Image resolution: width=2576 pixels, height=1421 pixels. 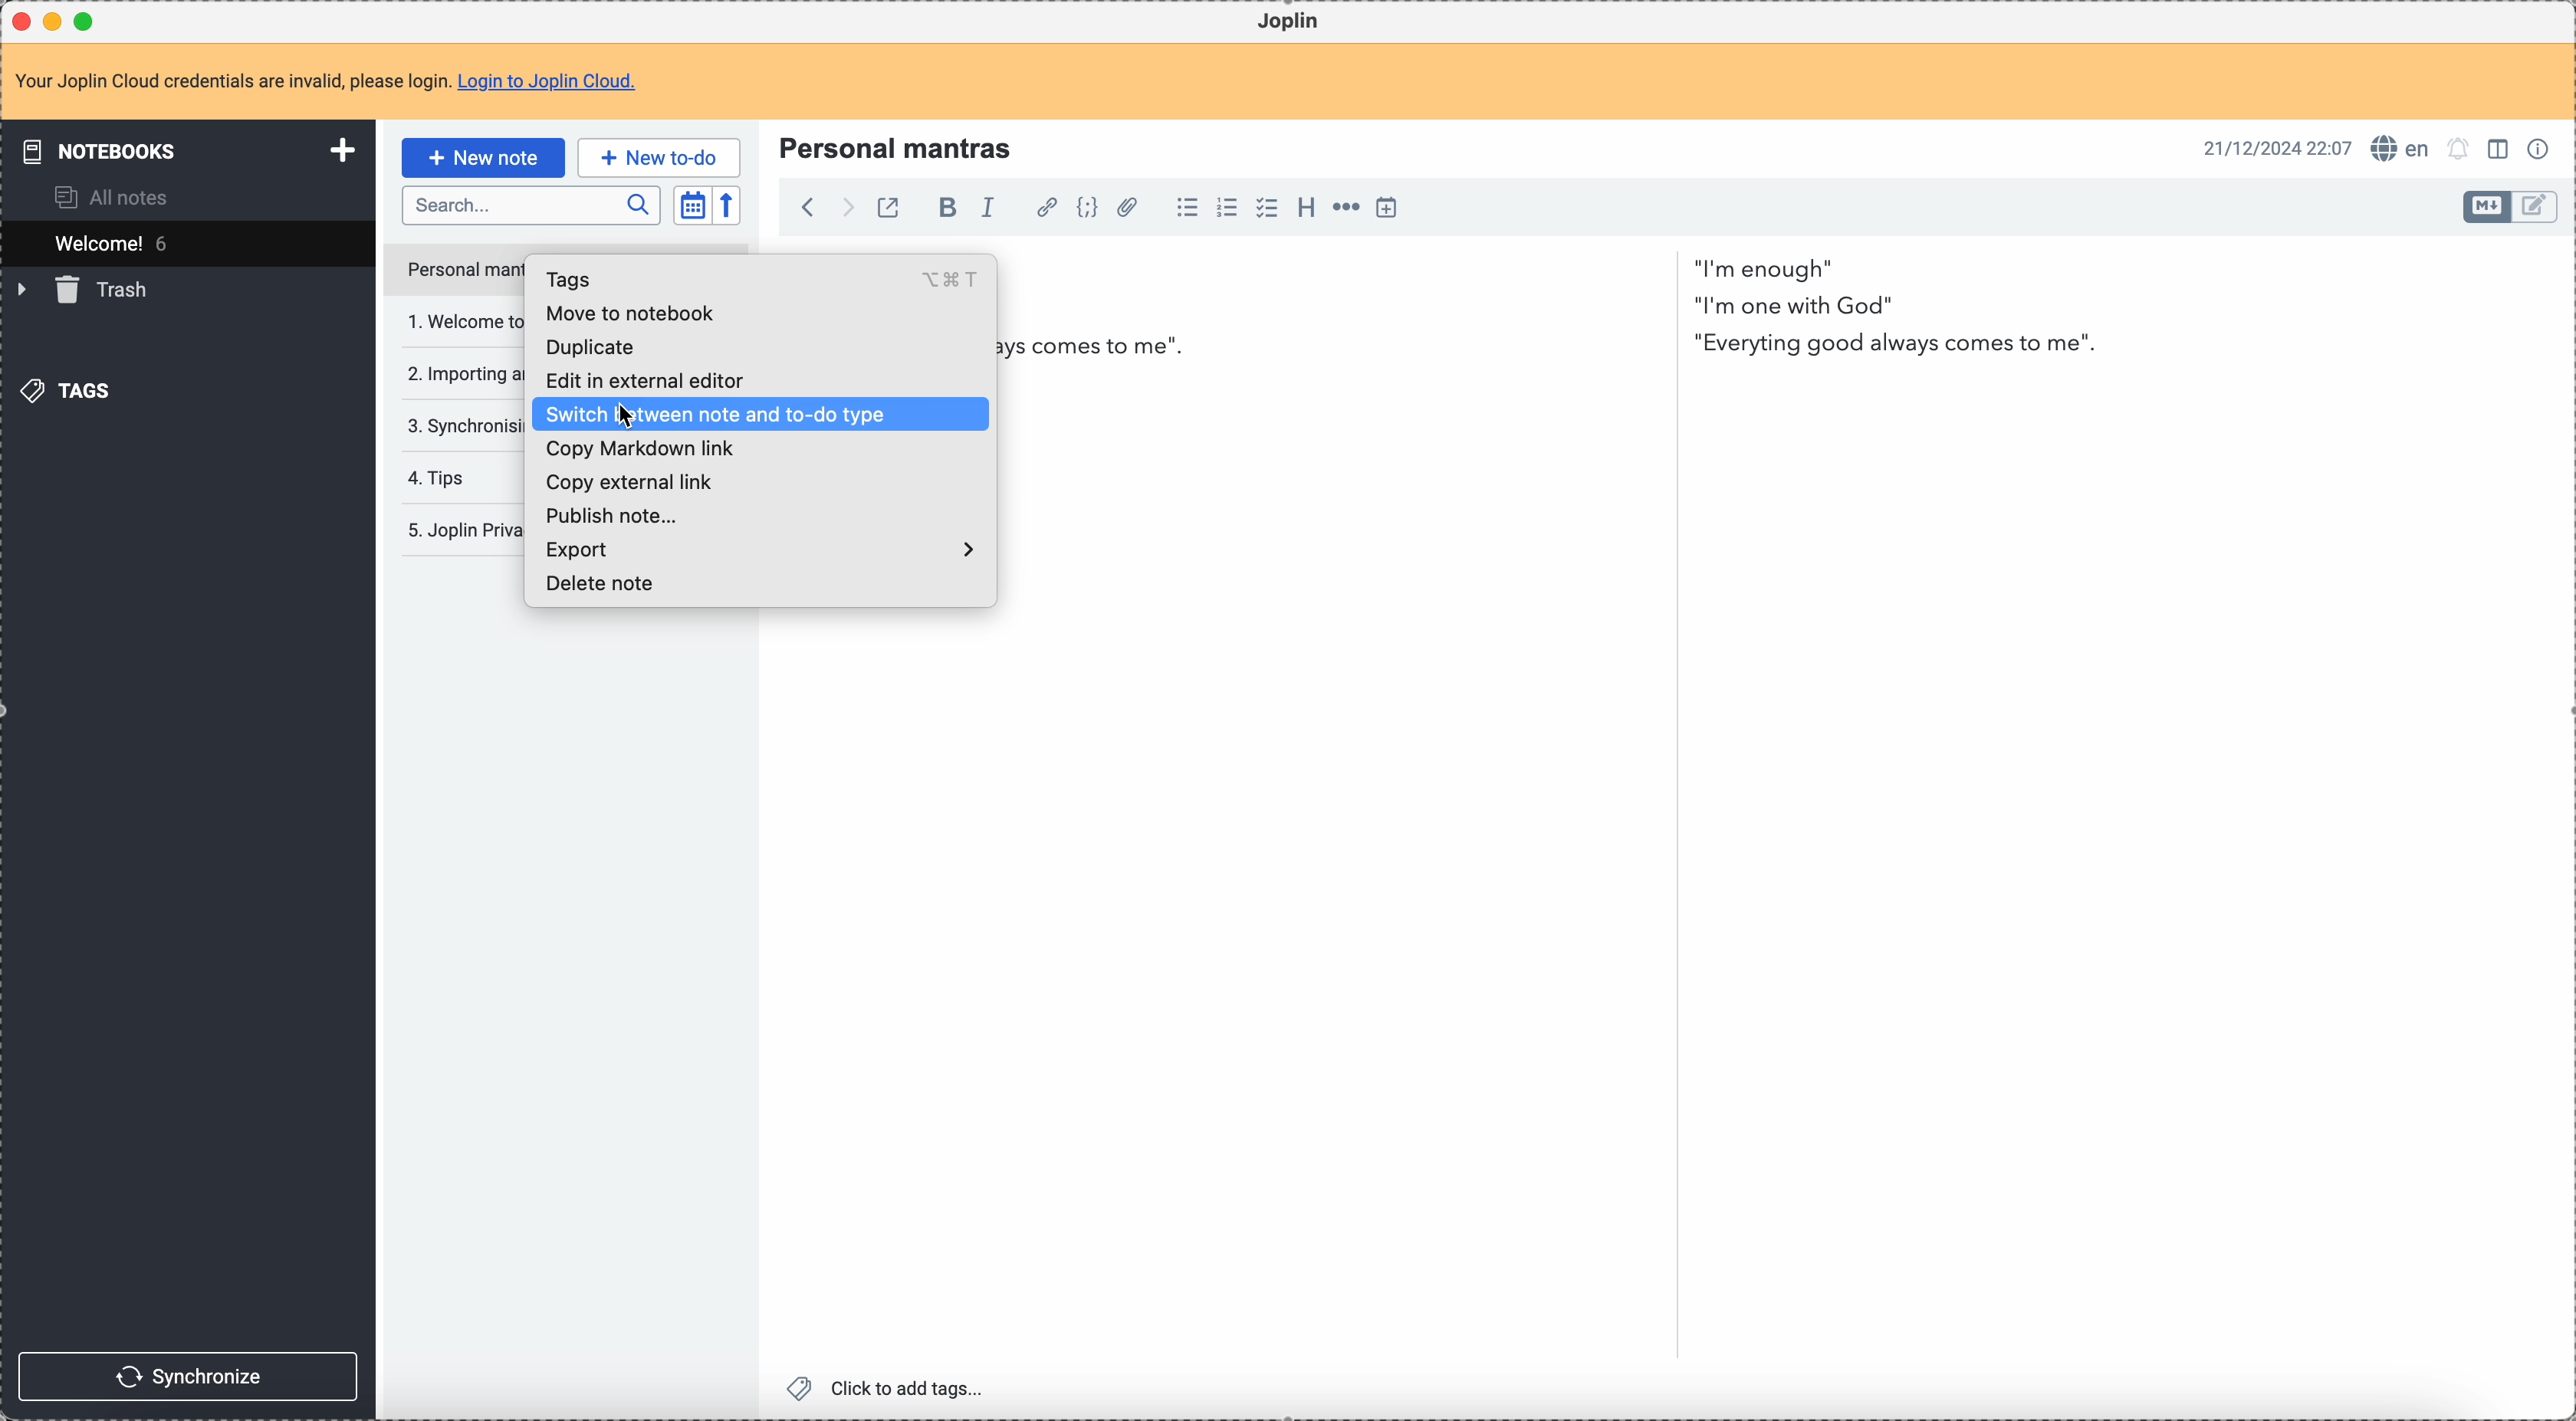 I want to click on bold, so click(x=947, y=209).